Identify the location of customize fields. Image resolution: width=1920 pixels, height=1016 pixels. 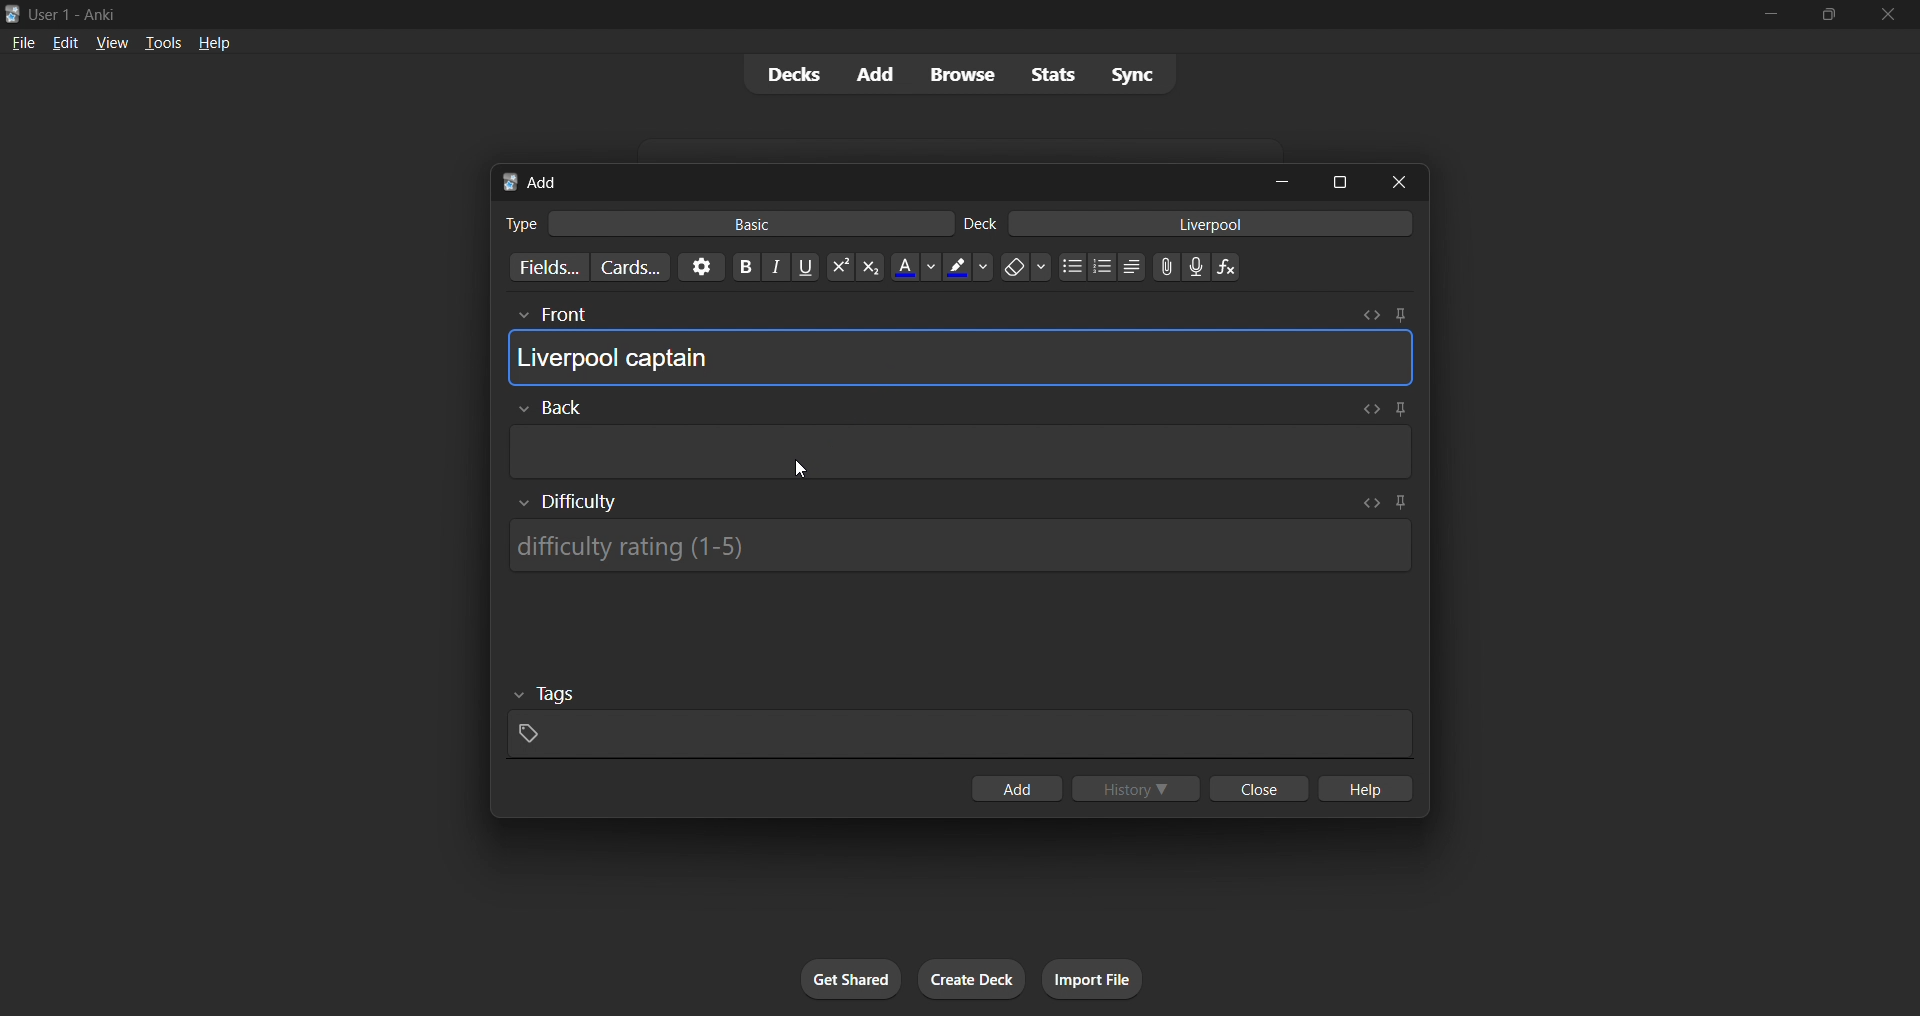
(545, 267).